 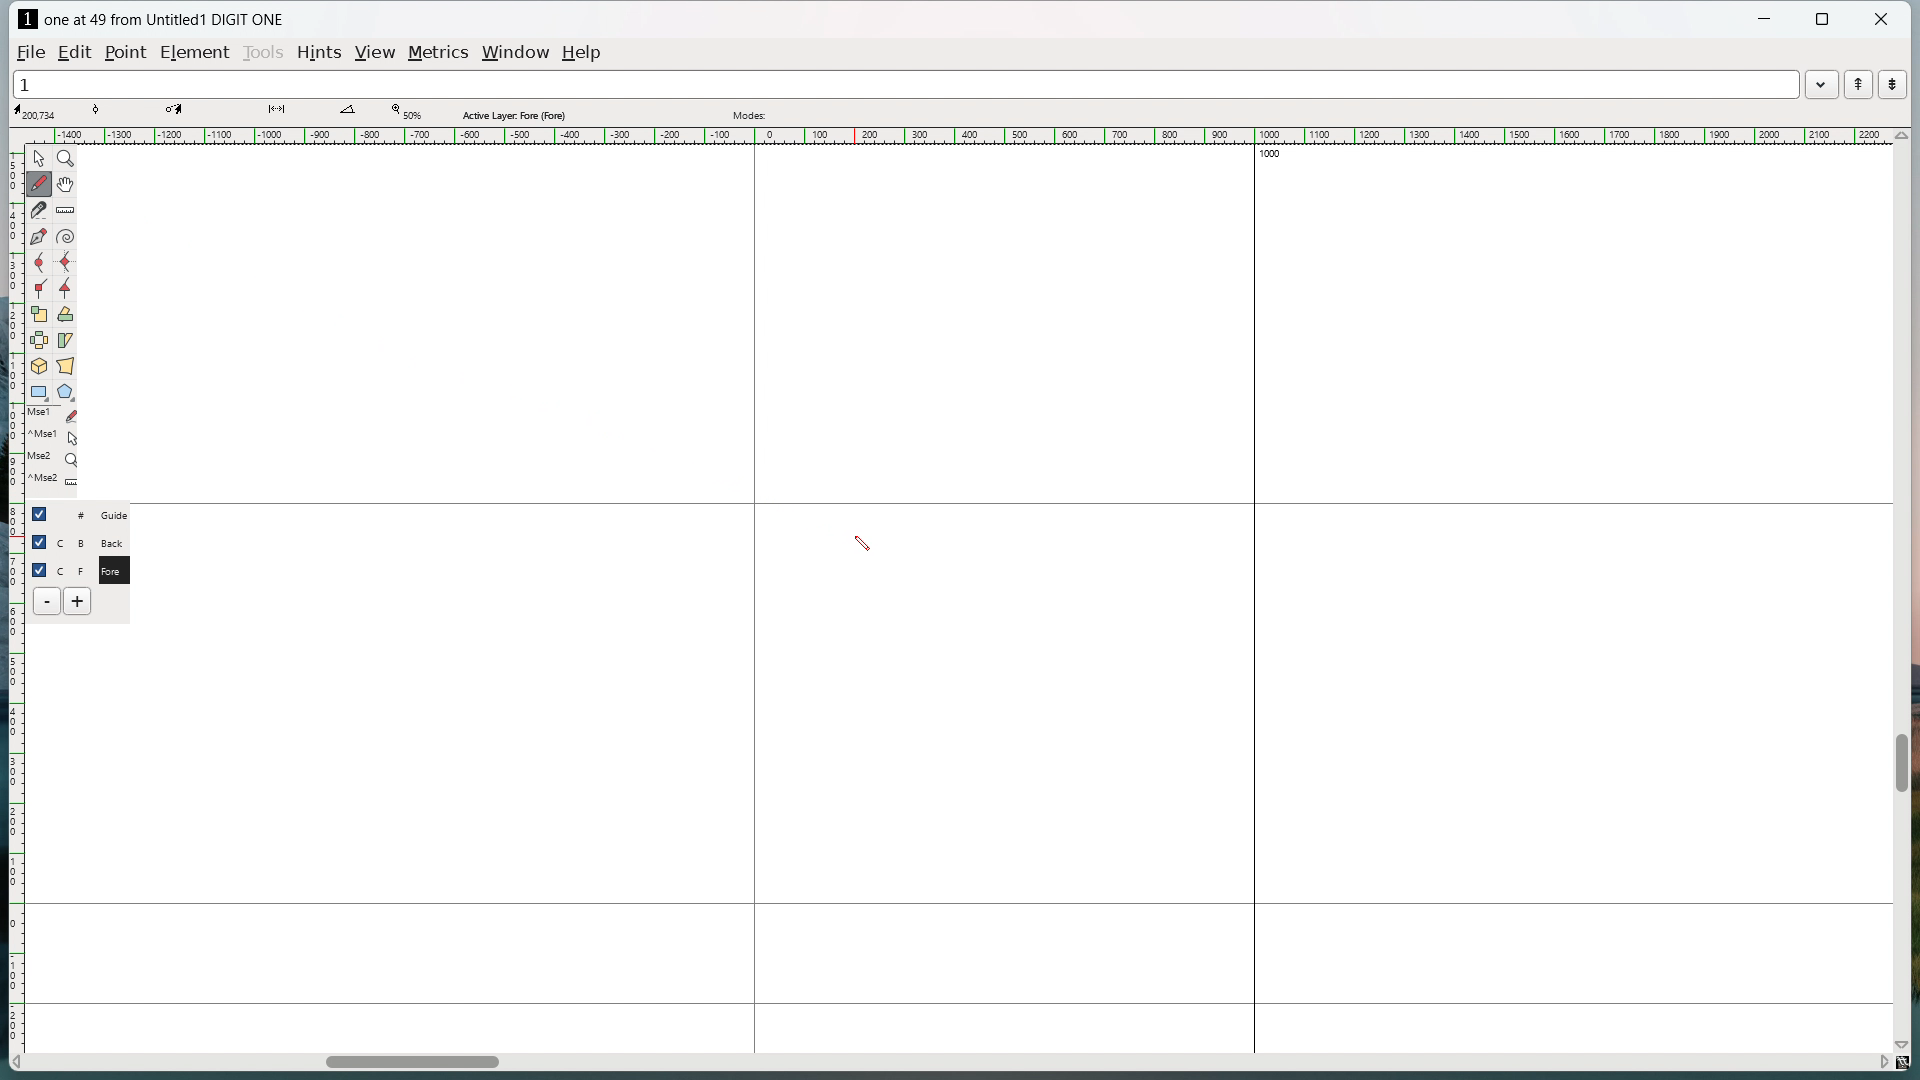 What do you see at coordinates (405, 112) in the screenshot?
I see `Zoom level ` at bounding box center [405, 112].